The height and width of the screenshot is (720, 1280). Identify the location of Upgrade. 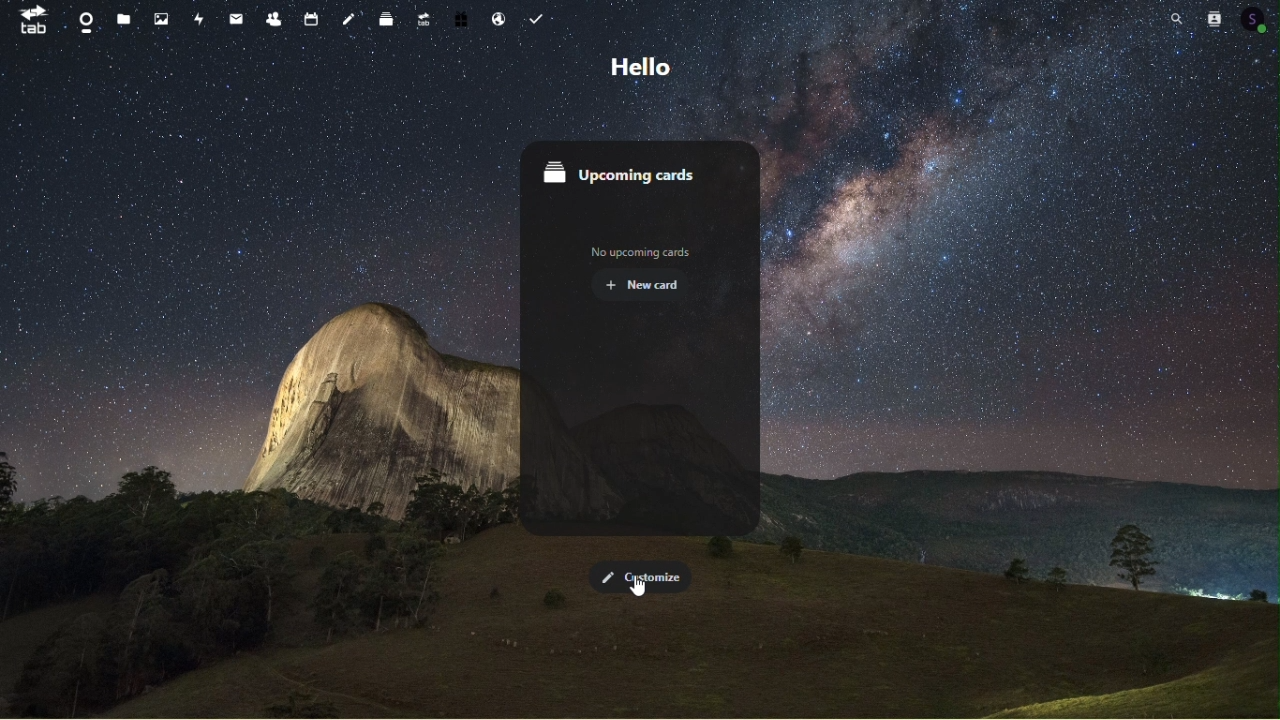
(422, 21).